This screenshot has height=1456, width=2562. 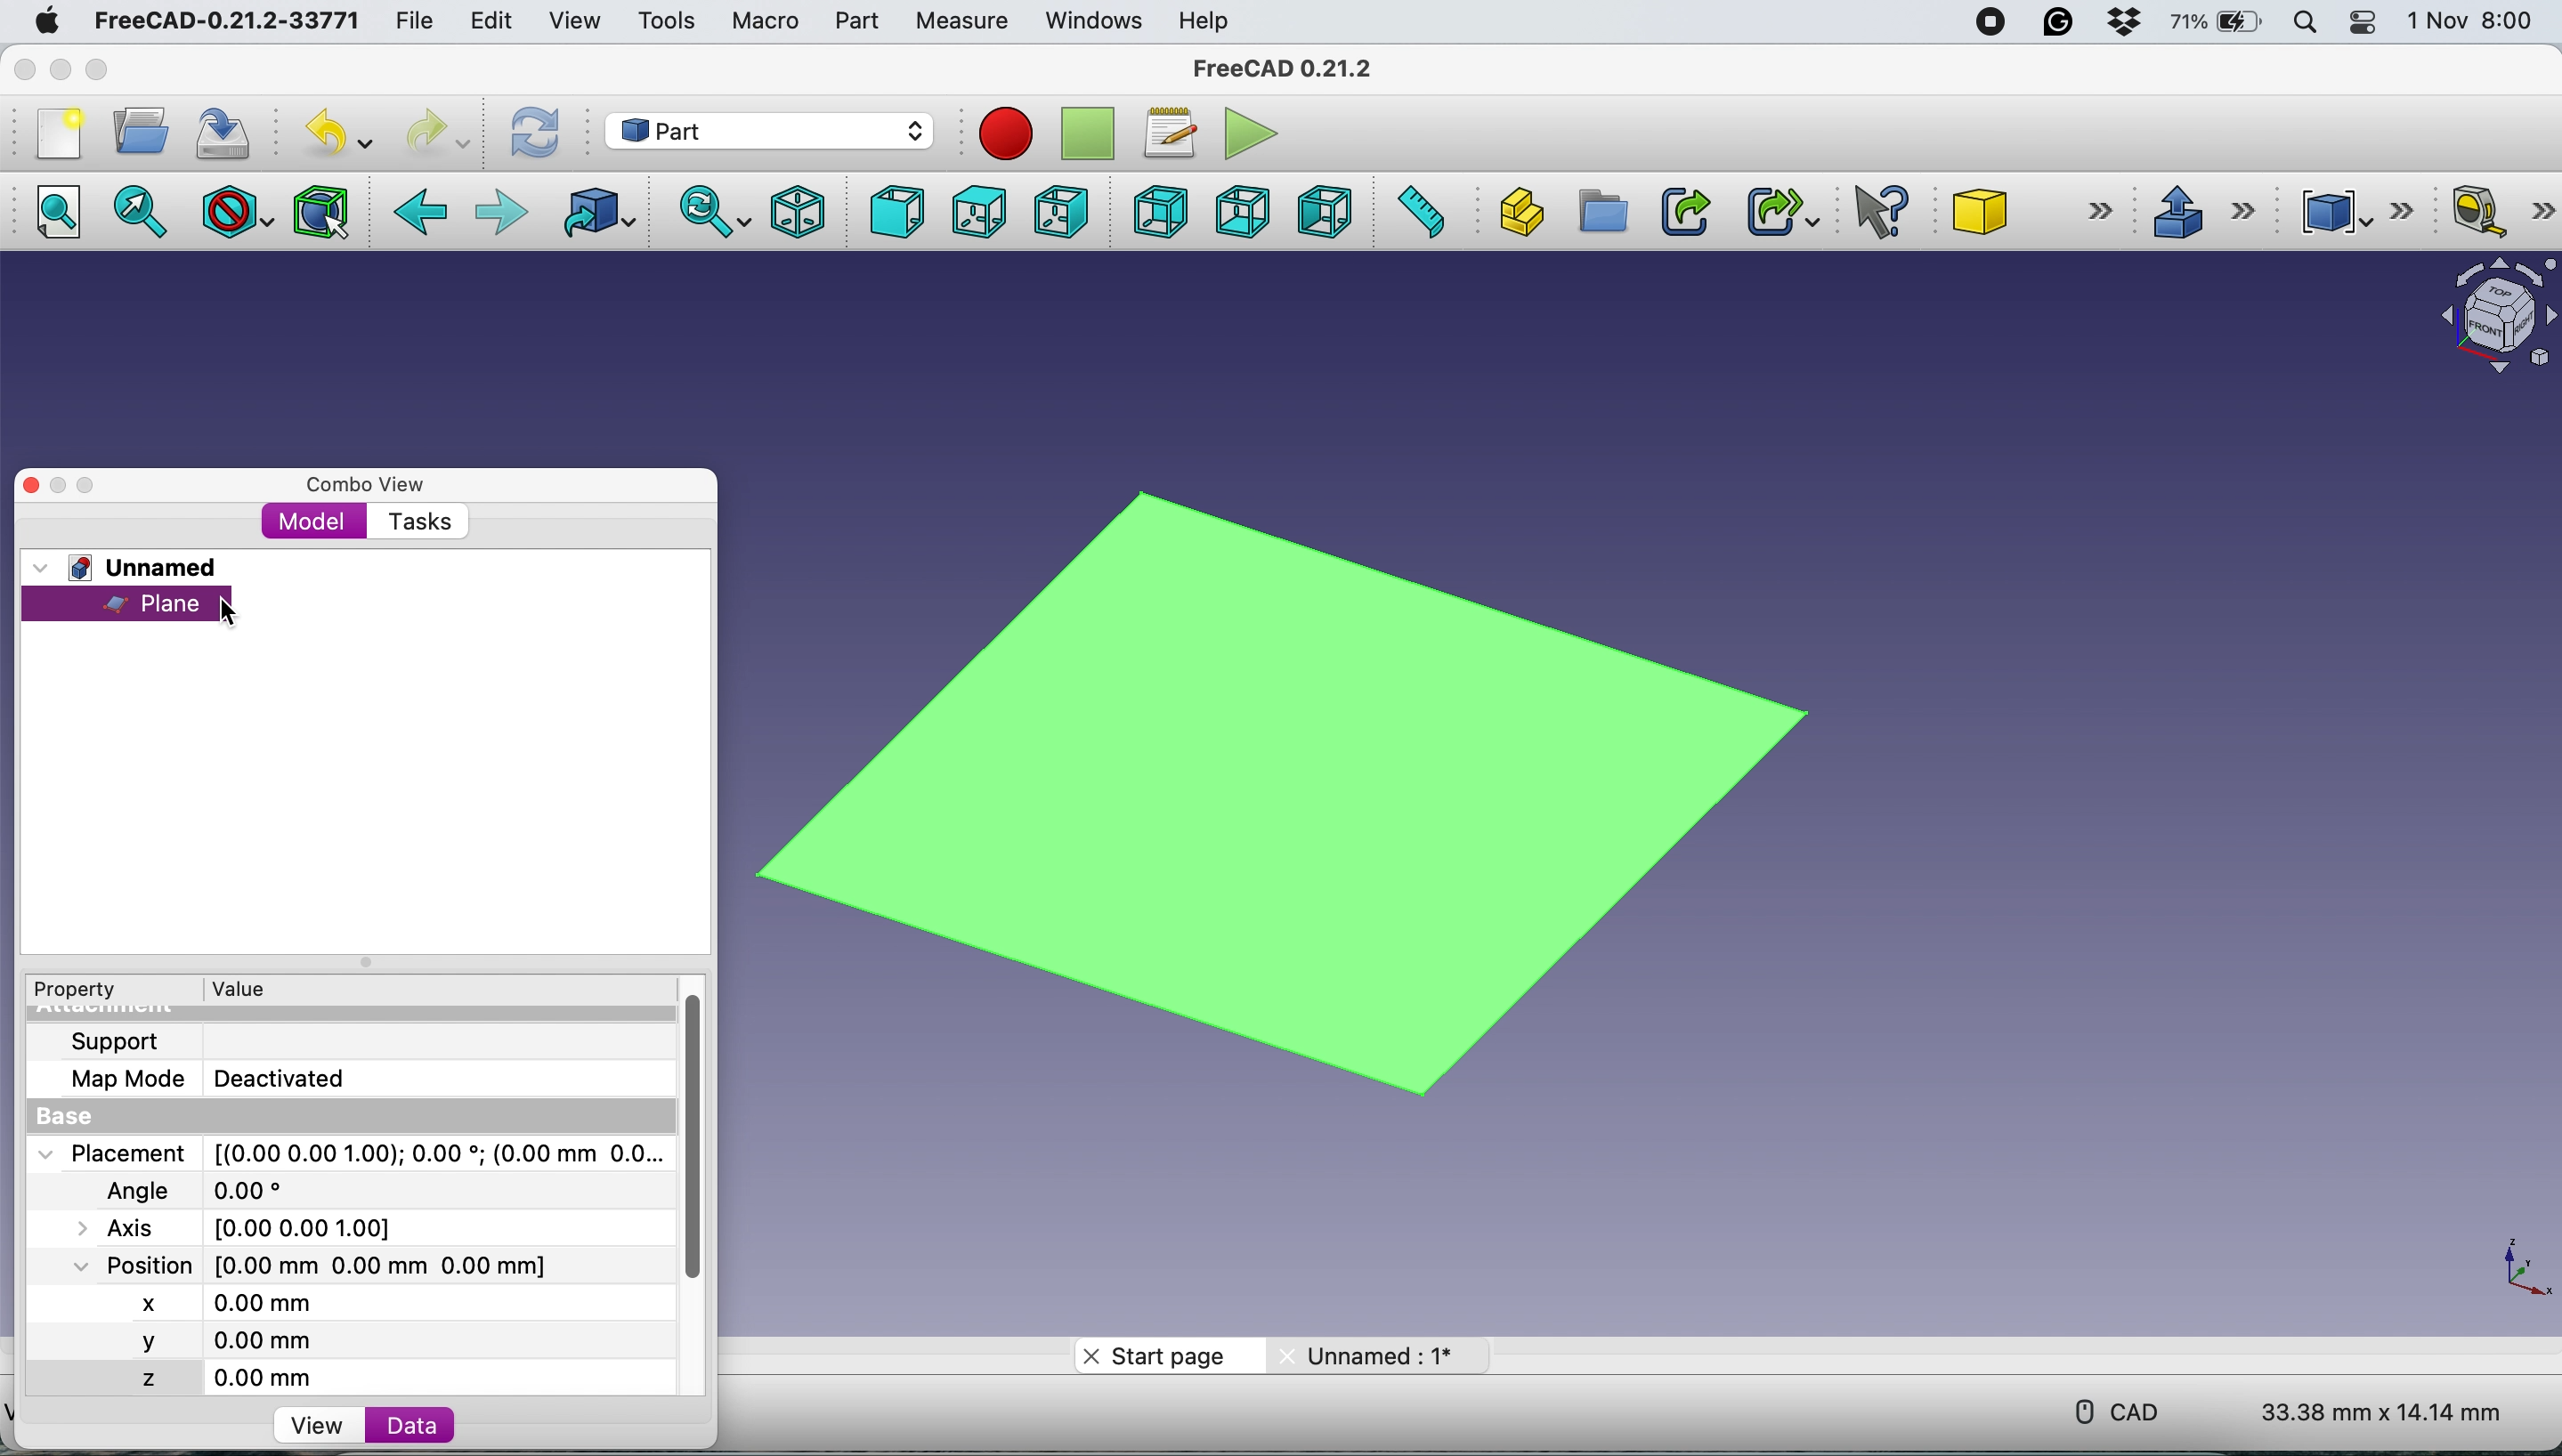 What do you see at coordinates (249, 989) in the screenshot?
I see `value` at bounding box center [249, 989].